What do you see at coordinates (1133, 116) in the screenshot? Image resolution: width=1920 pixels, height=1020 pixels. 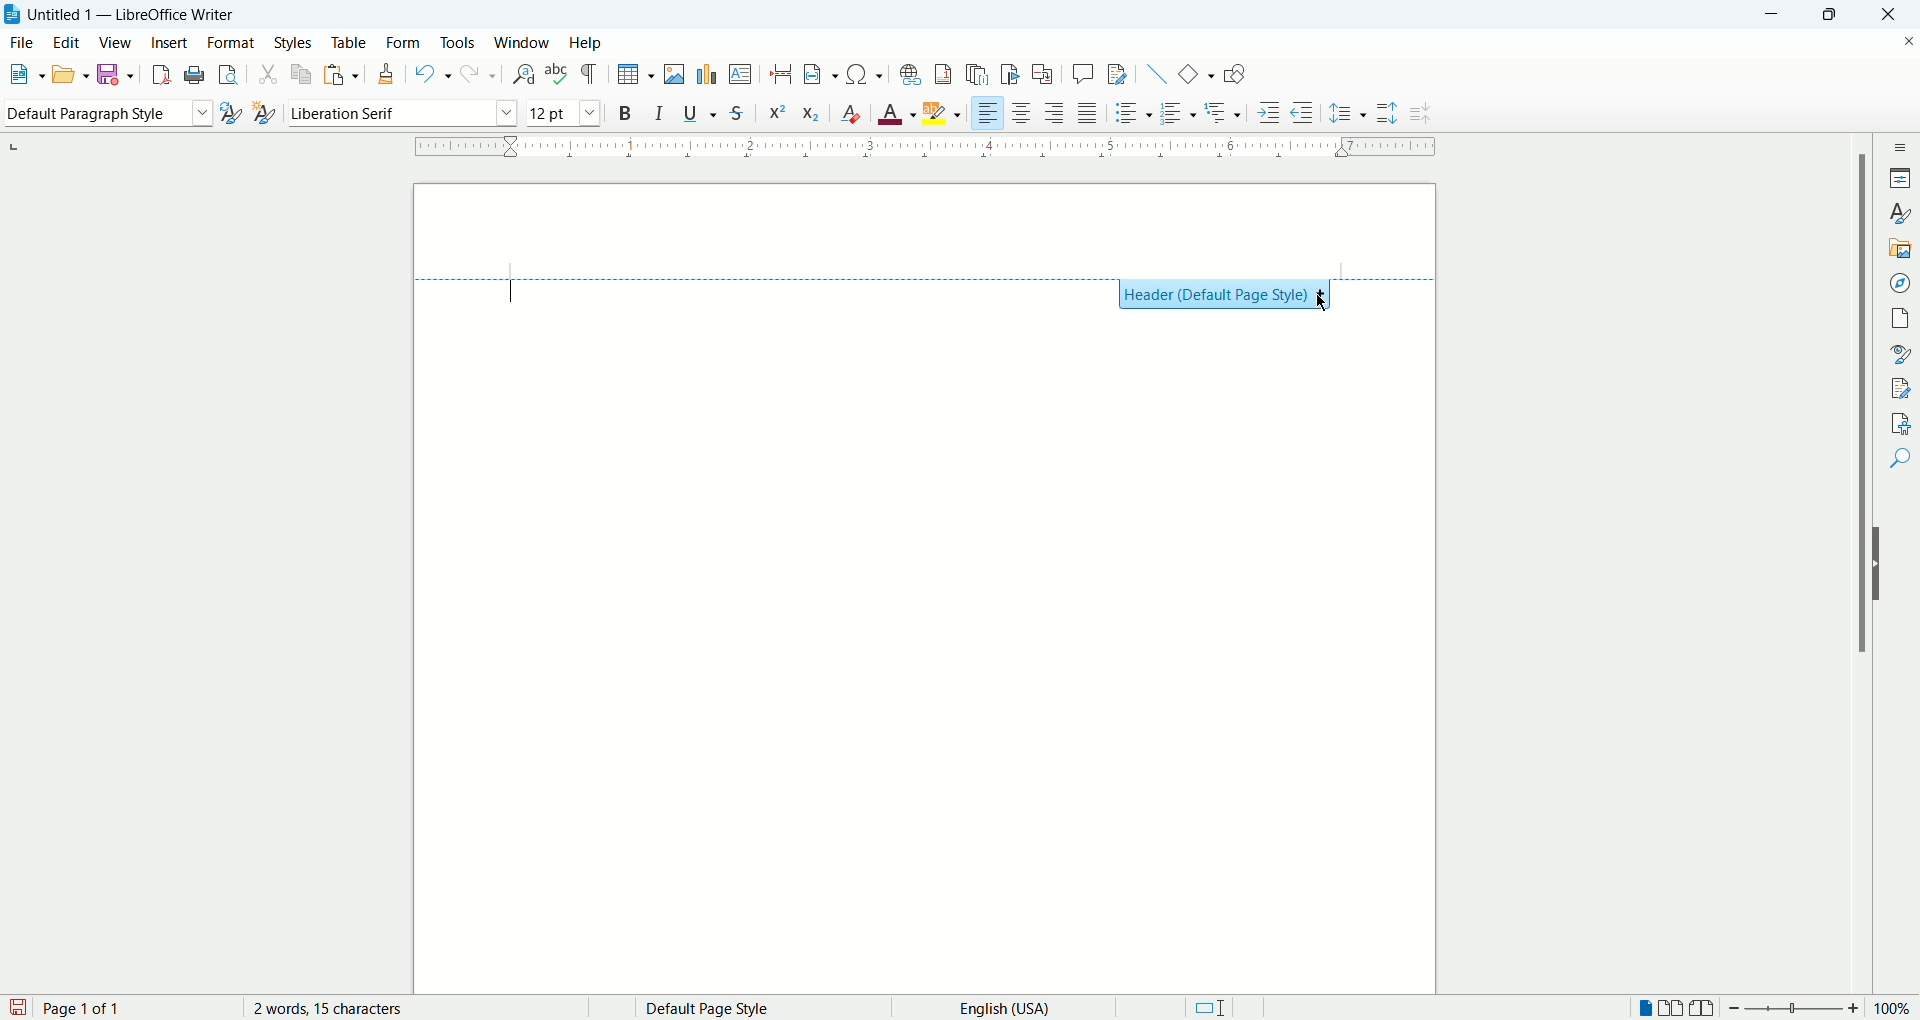 I see `unordered list` at bounding box center [1133, 116].